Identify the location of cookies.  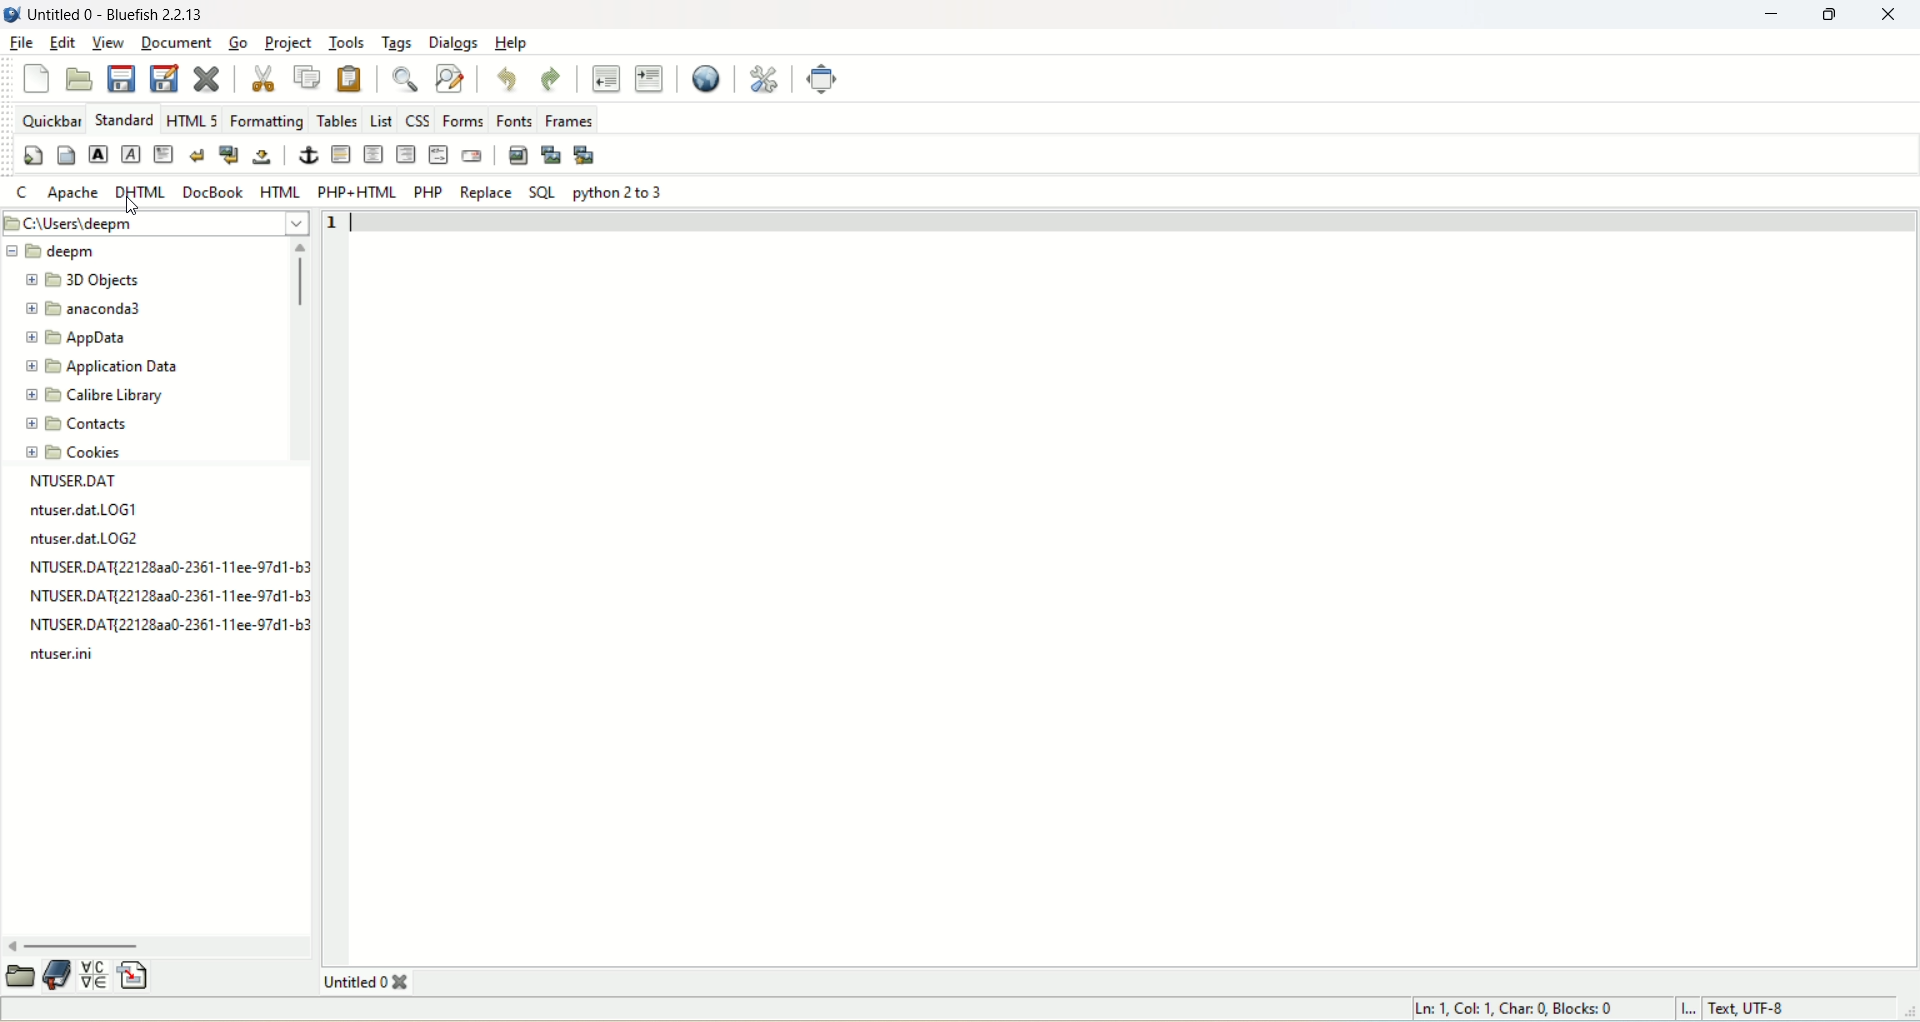
(80, 451).